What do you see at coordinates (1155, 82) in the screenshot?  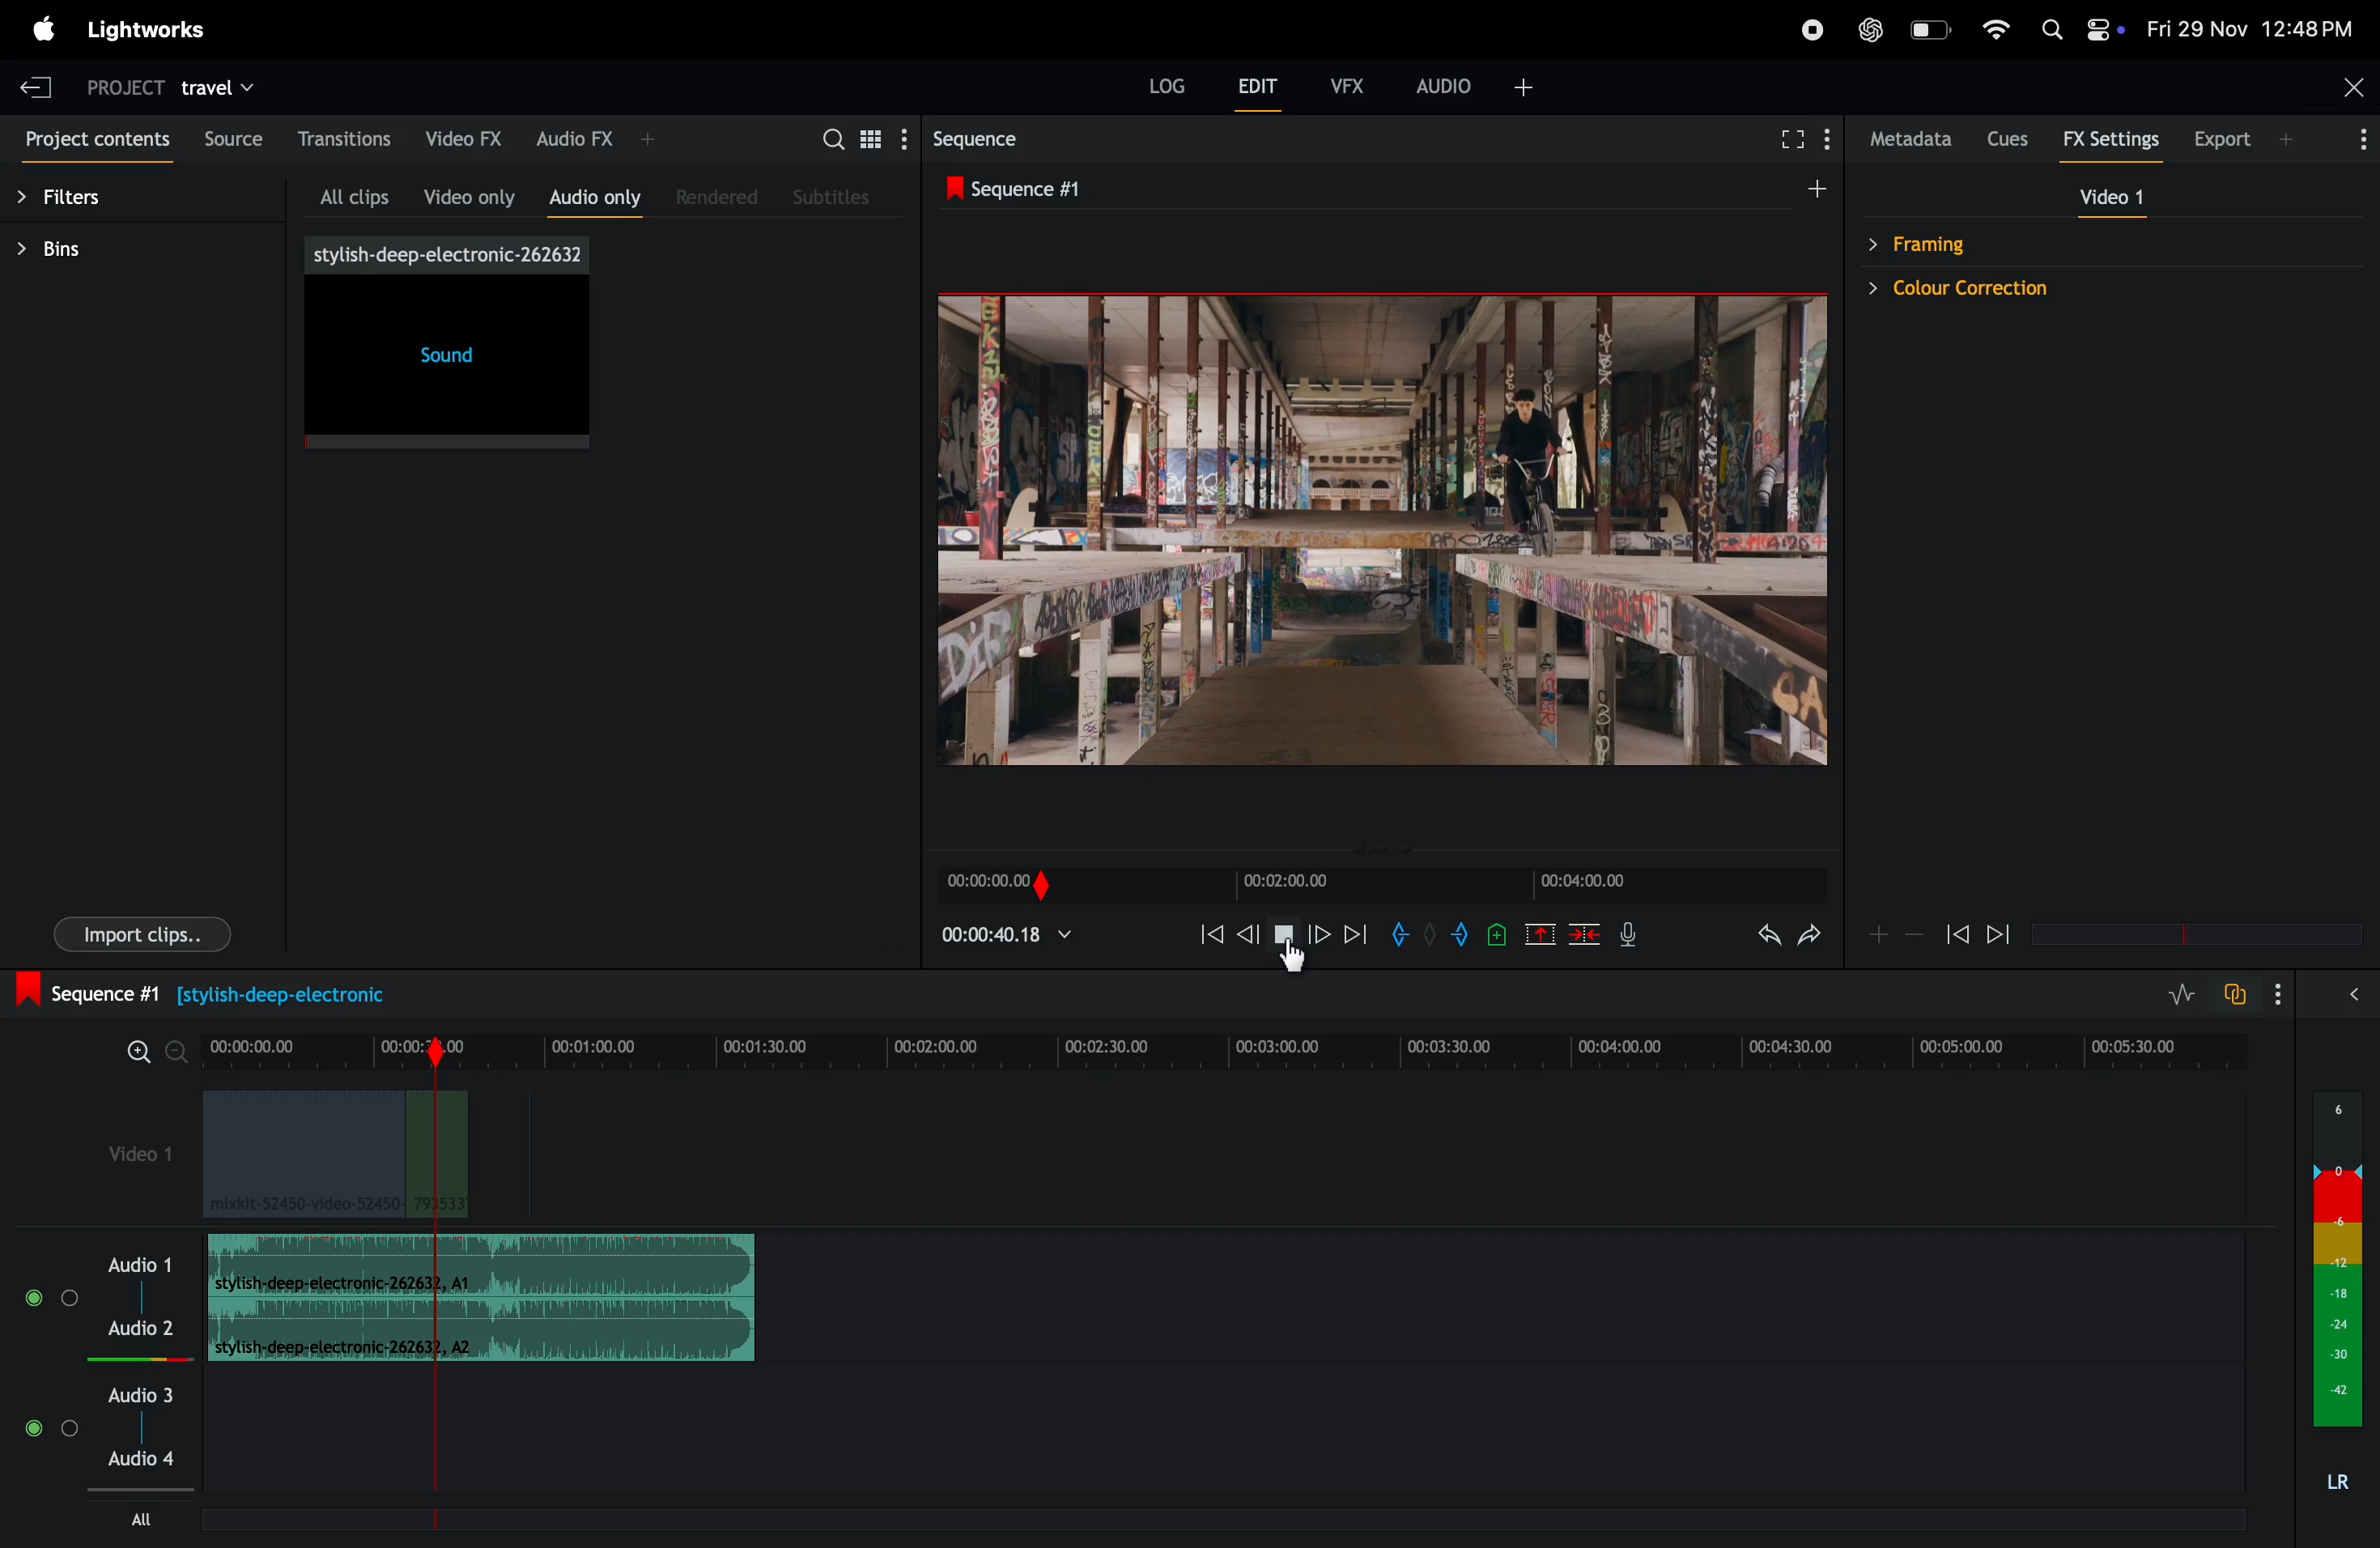 I see `log` at bounding box center [1155, 82].